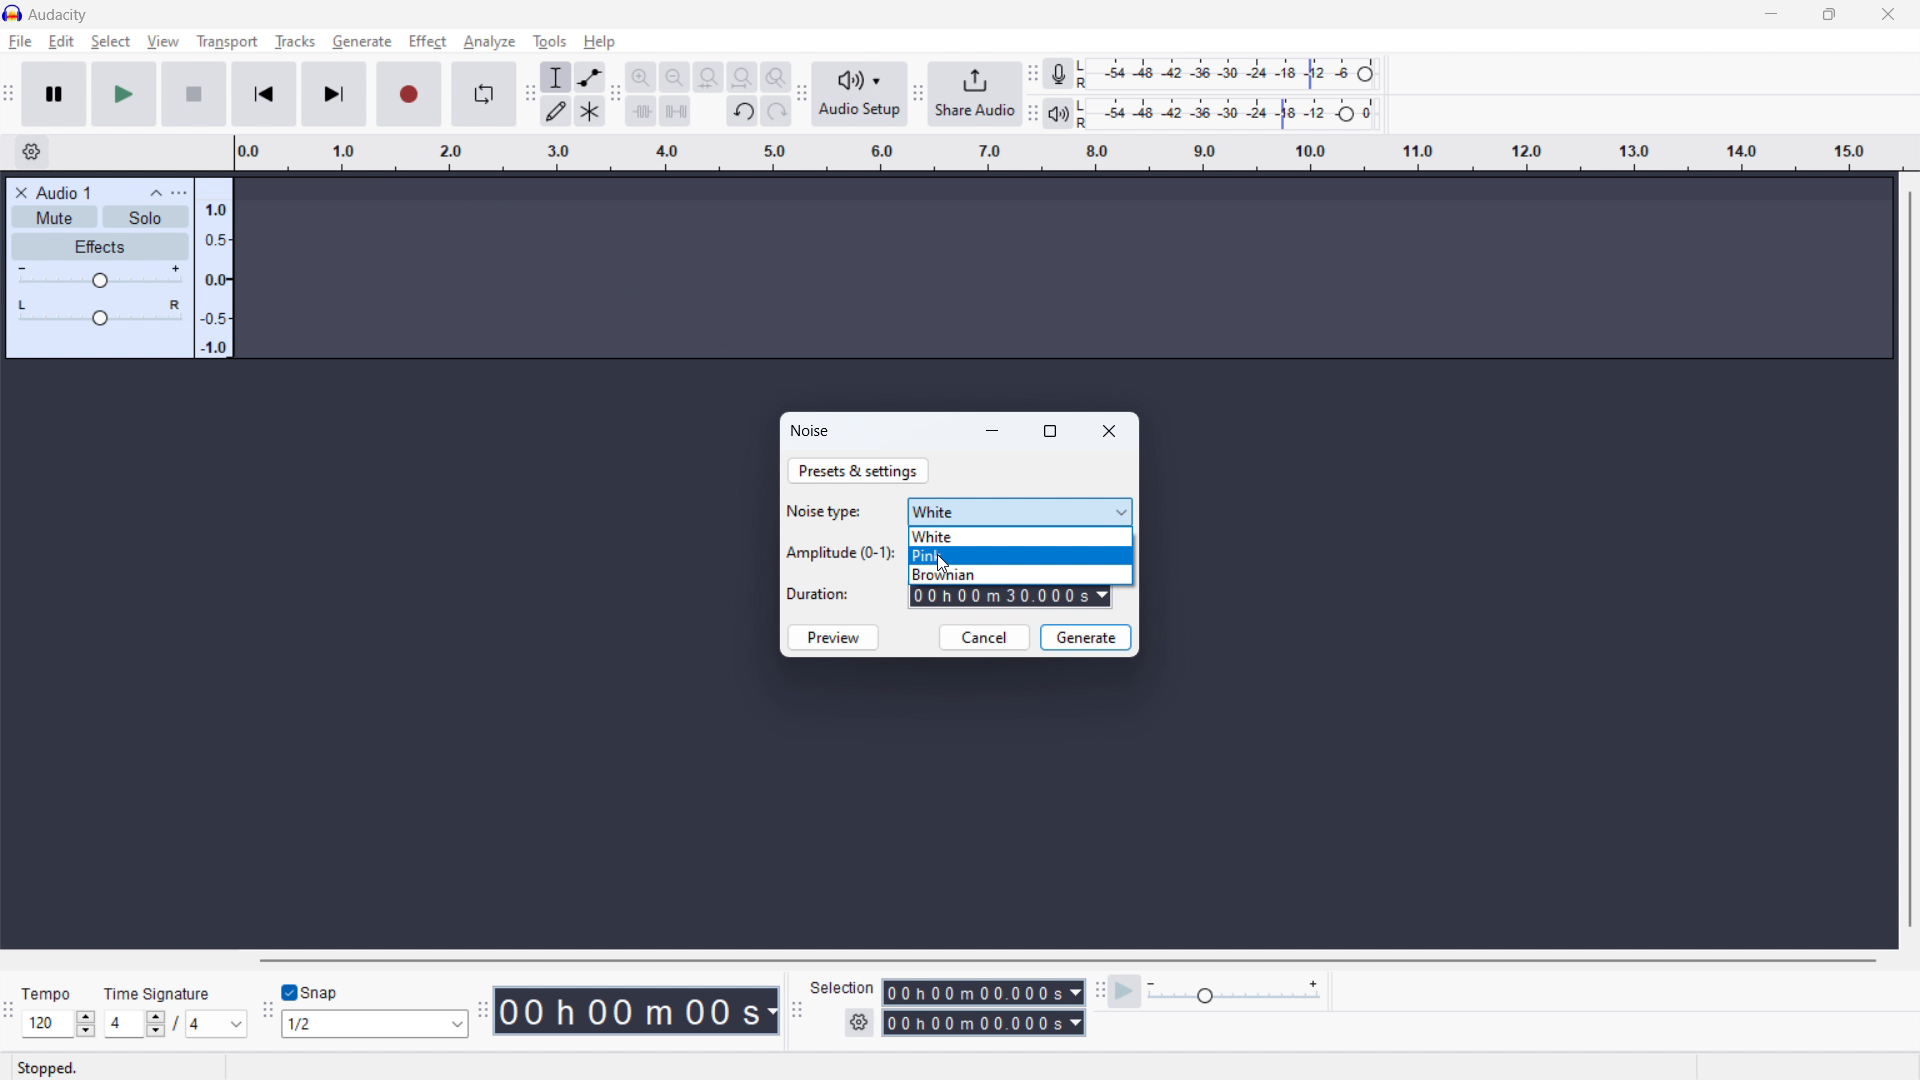  I want to click on skip to start, so click(264, 94).